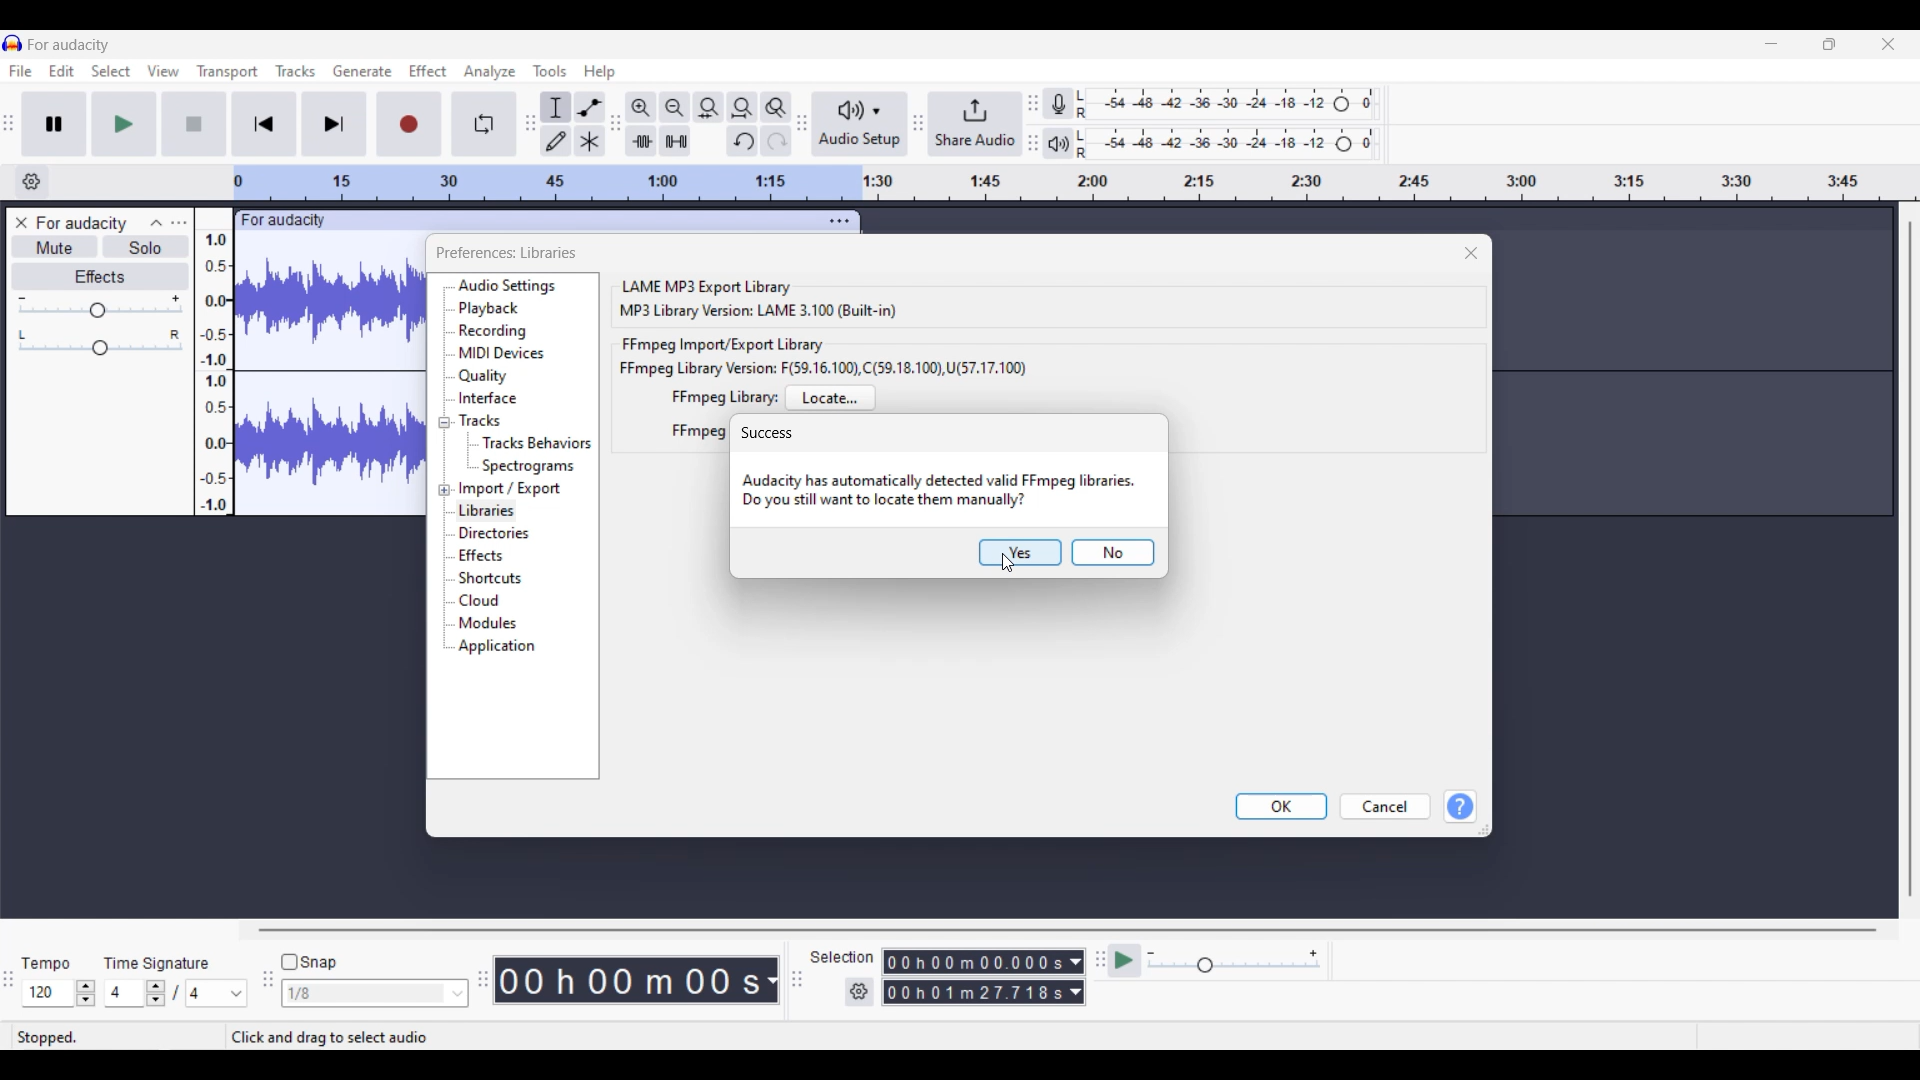 The height and width of the screenshot is (1080, 1920). What do you see at coordinates (555, 108) in the screenshot?
I see `Selection tool` at bounding box center [555, 108].